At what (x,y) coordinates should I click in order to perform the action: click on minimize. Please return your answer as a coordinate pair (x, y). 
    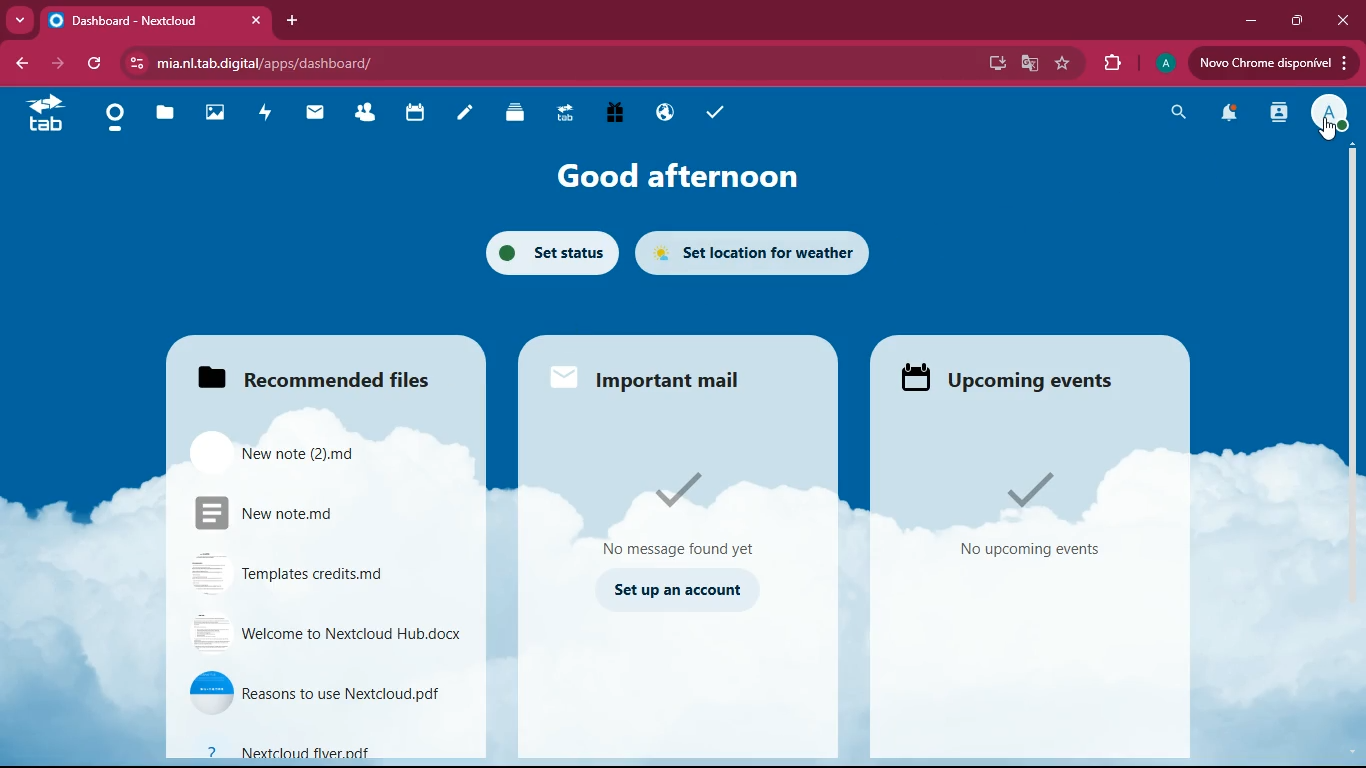
    Looking at the image, I should click on (1247, 19).